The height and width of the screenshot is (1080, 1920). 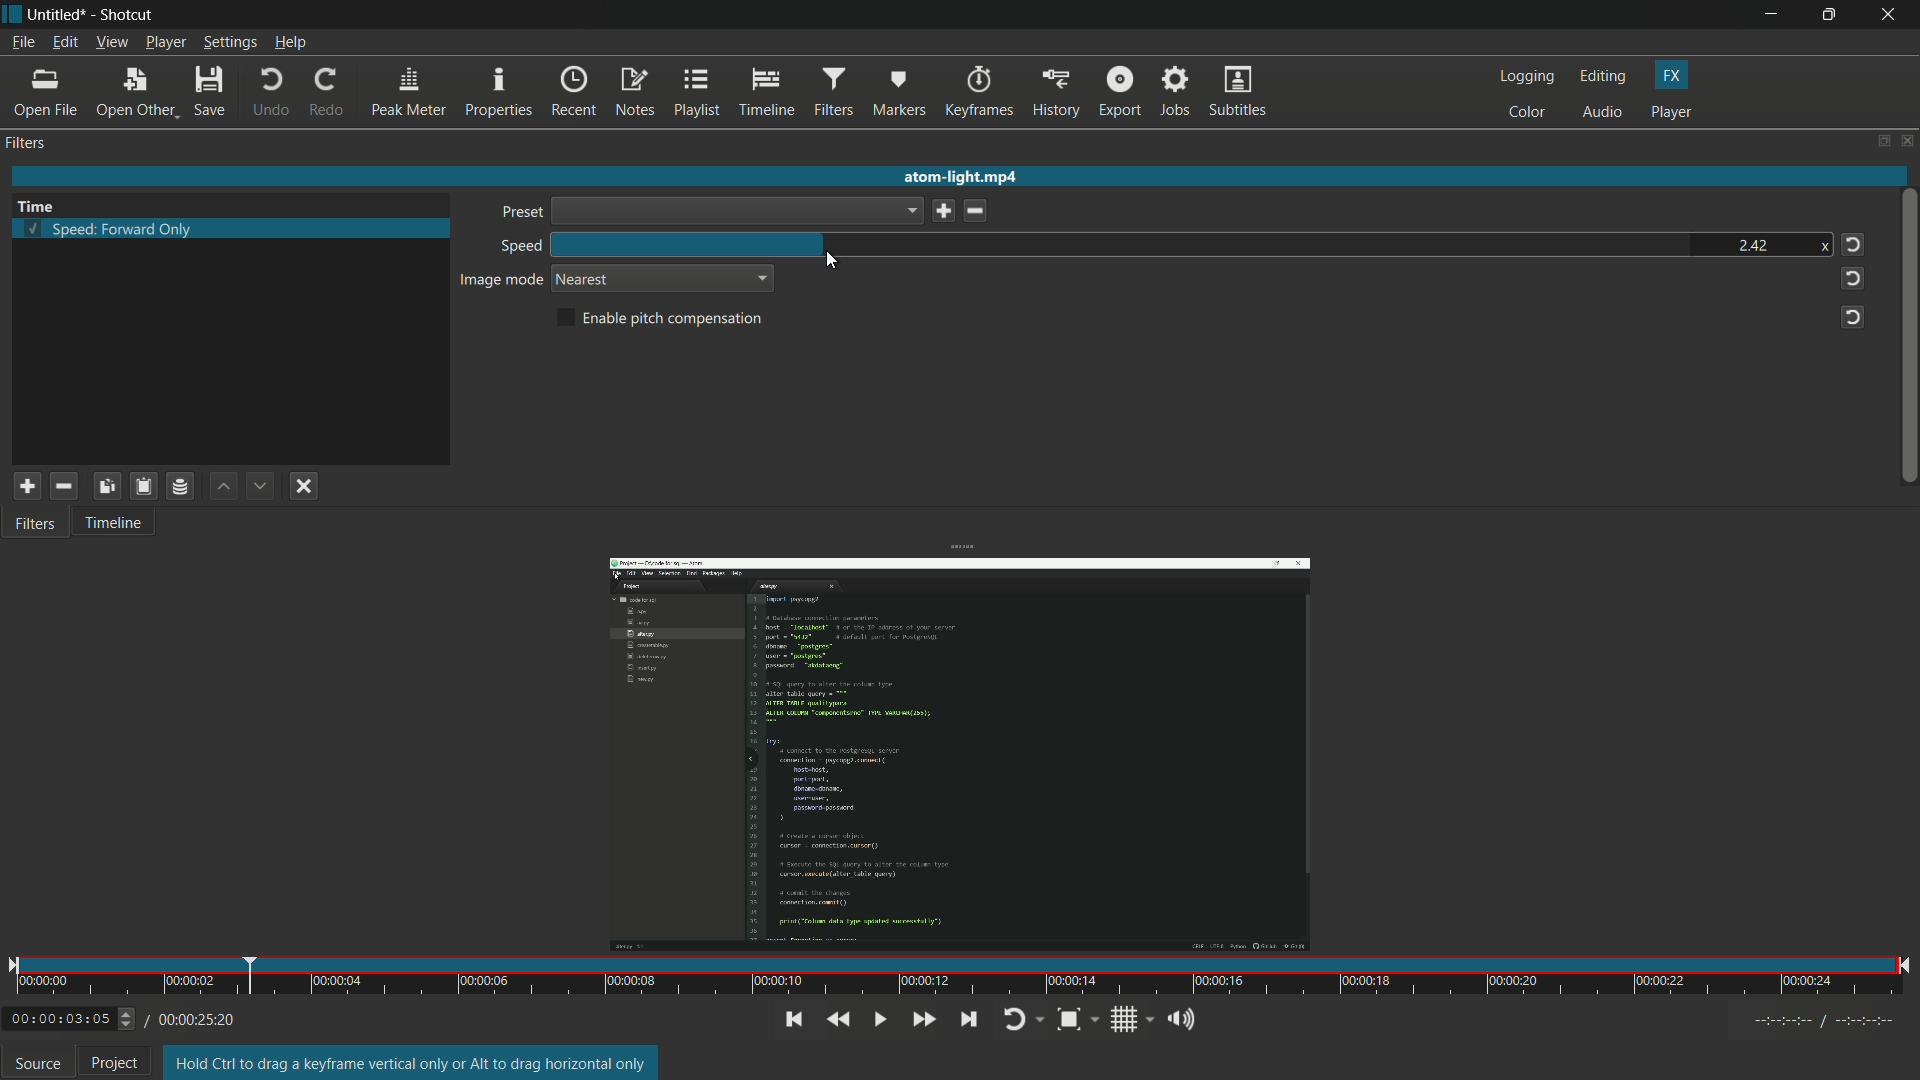 What do you see at coordinates (178, 486) in the screenshot?
I see `save a filter set` at bounding box center [178, 486].